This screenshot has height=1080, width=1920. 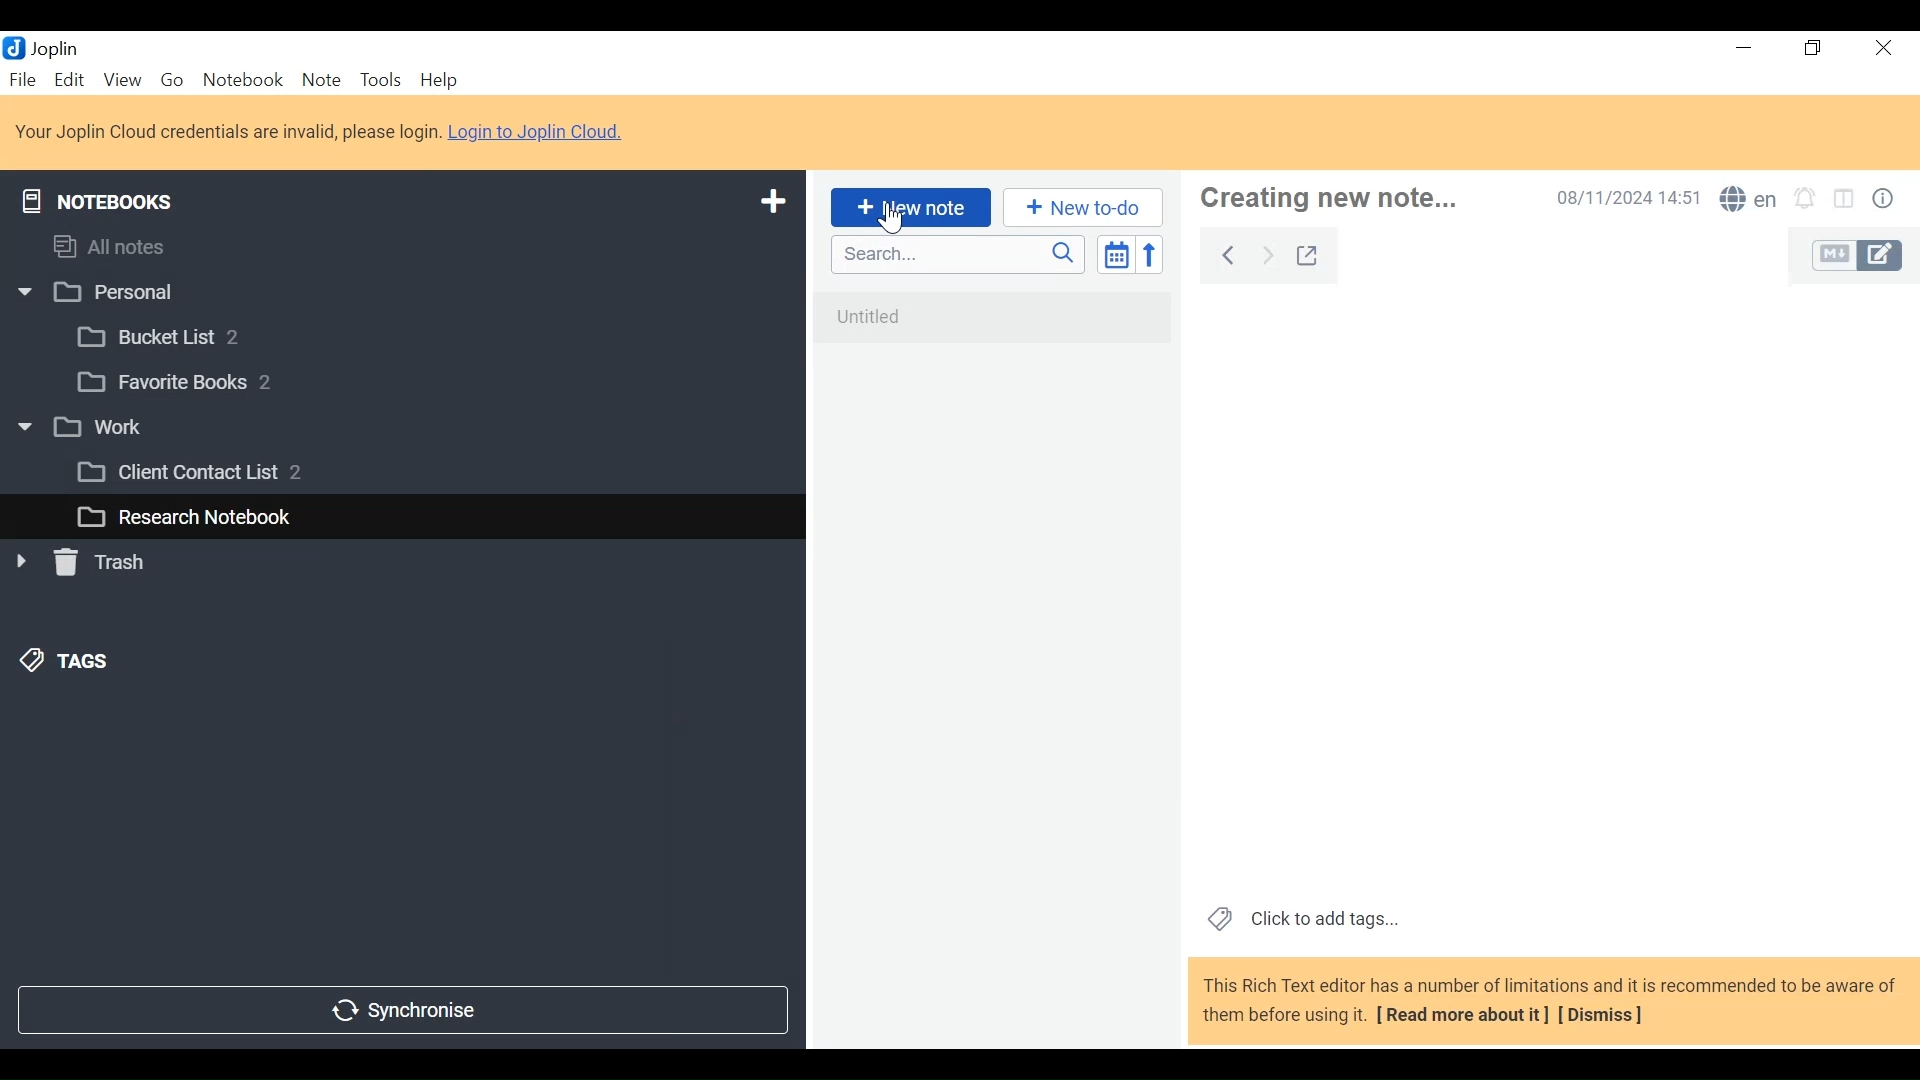 What do you see at coordinates (379, 80) in the screenshot?
I see `Tools` at bounding box center [379, 80].